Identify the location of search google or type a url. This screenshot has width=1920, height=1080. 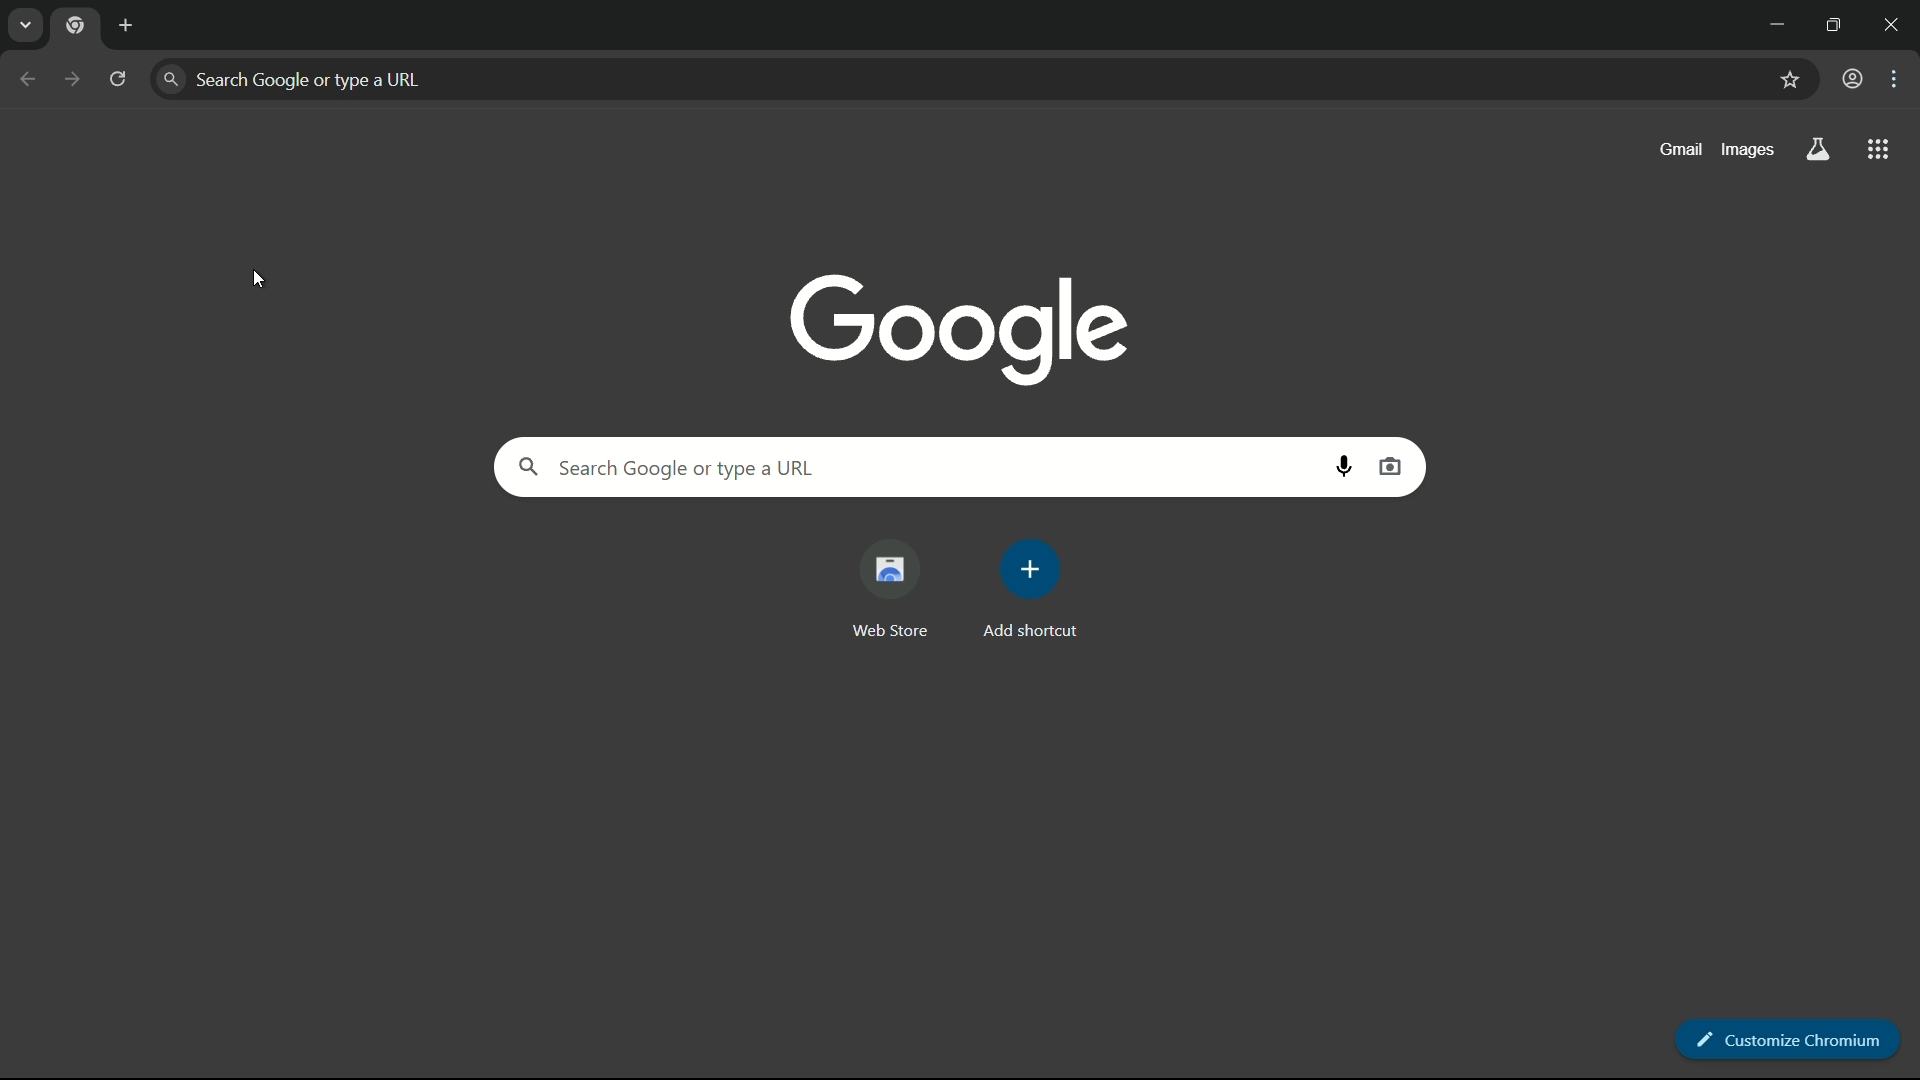
(909, 467).